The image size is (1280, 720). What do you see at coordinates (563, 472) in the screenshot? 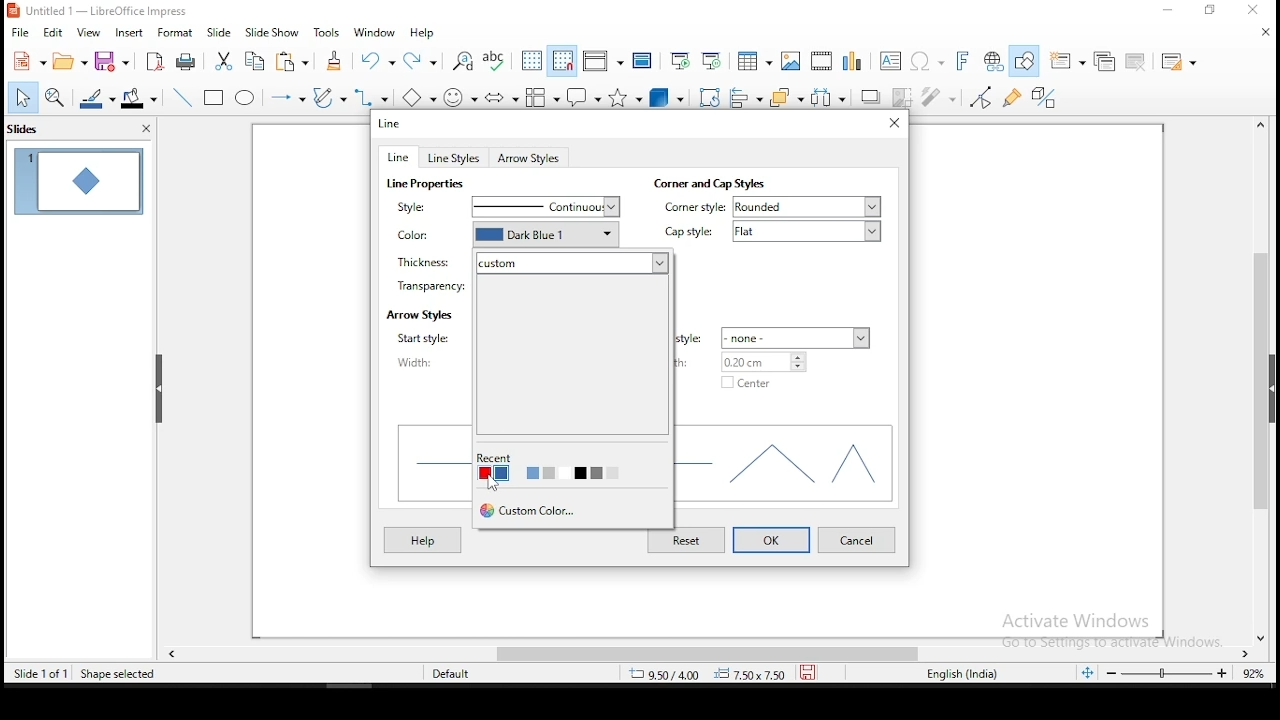
I see `color optioncolor option` at bounding box center [563, 472].